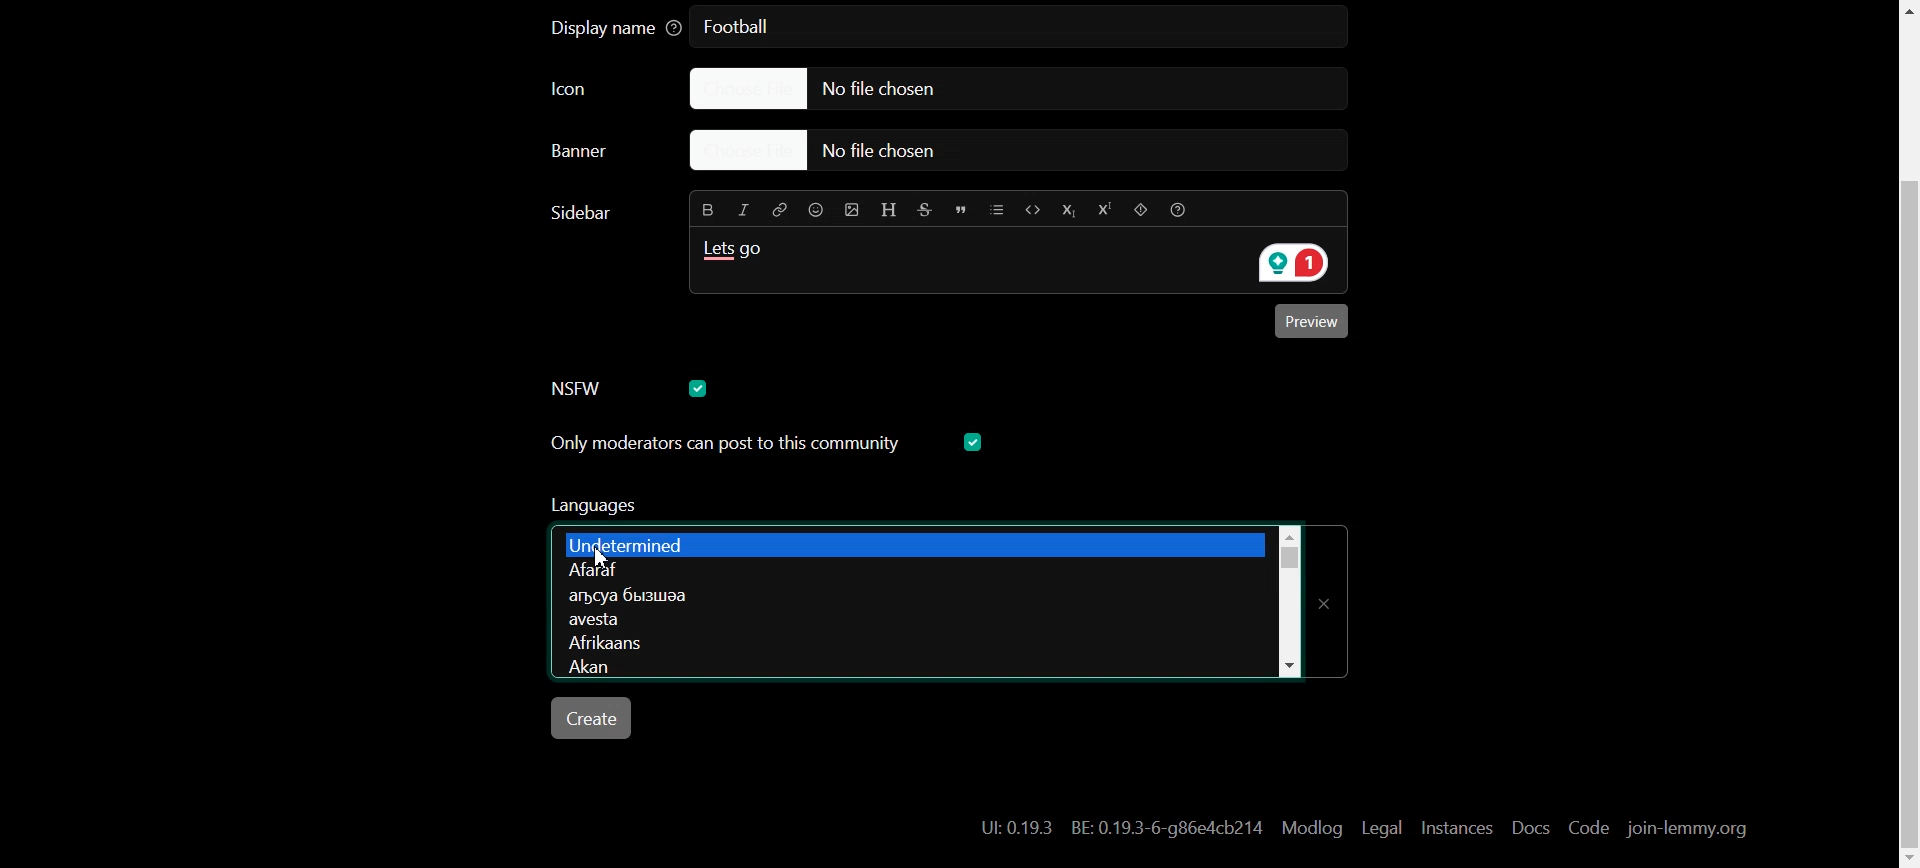 Image resolution: width=1920 pixels, height=868 pixels. Describe the element at coordinates (814, 210) in the screenshot. I see `Emoji` at that location.